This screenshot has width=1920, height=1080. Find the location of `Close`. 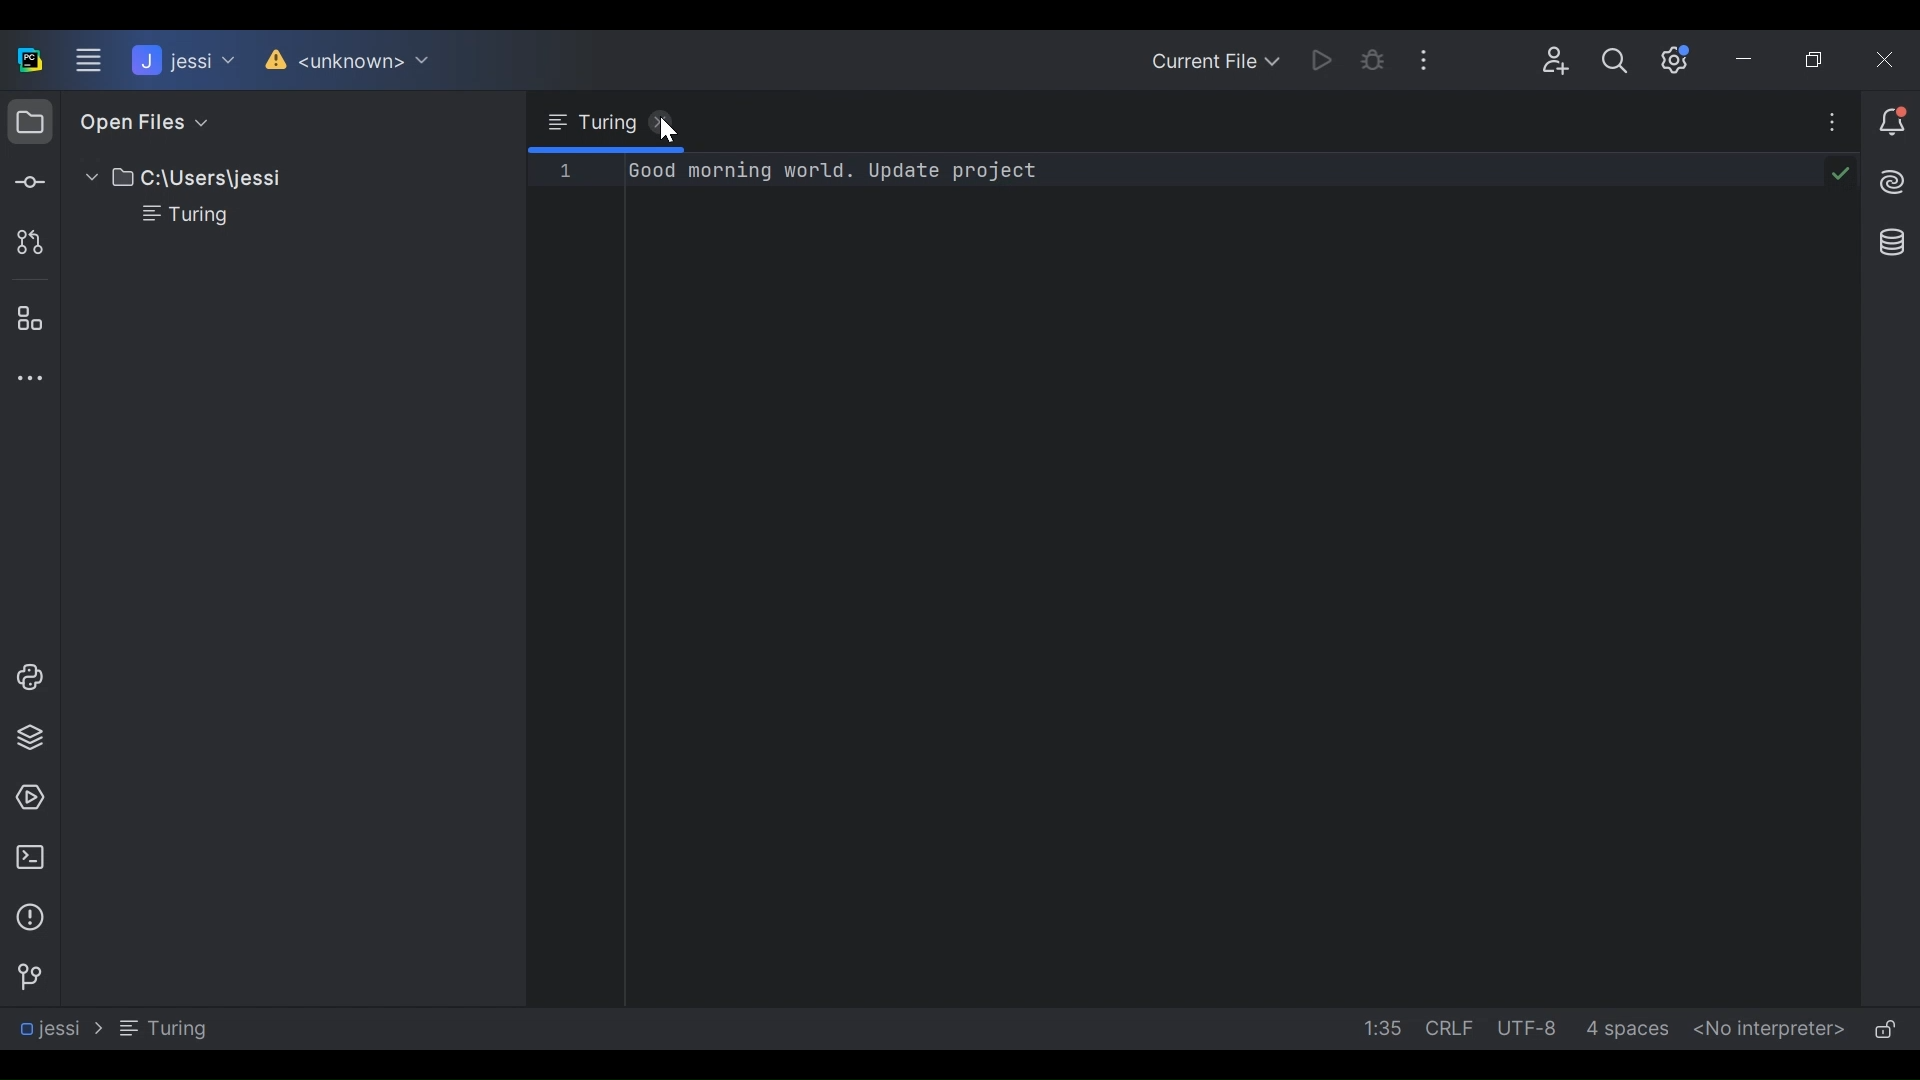

Close is located at coordinates (1886, 59).